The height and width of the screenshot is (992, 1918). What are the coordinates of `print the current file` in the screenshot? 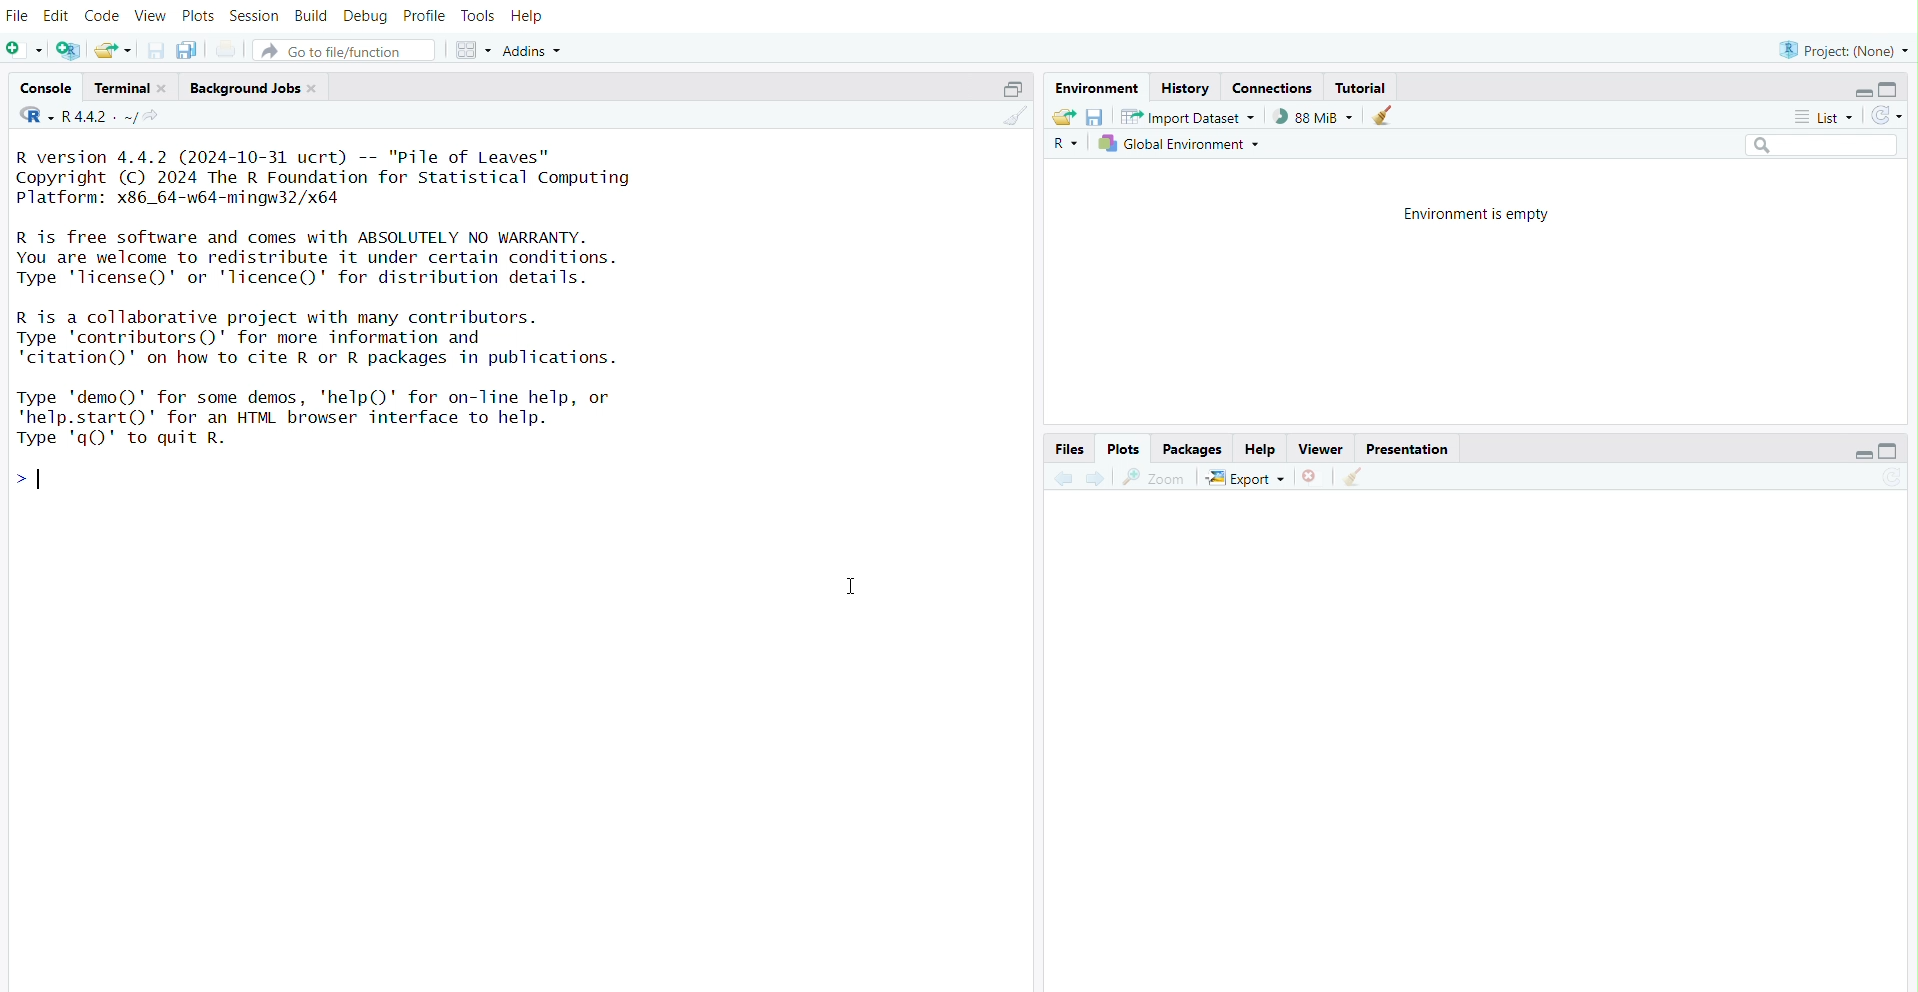 It's located at (229, 48).